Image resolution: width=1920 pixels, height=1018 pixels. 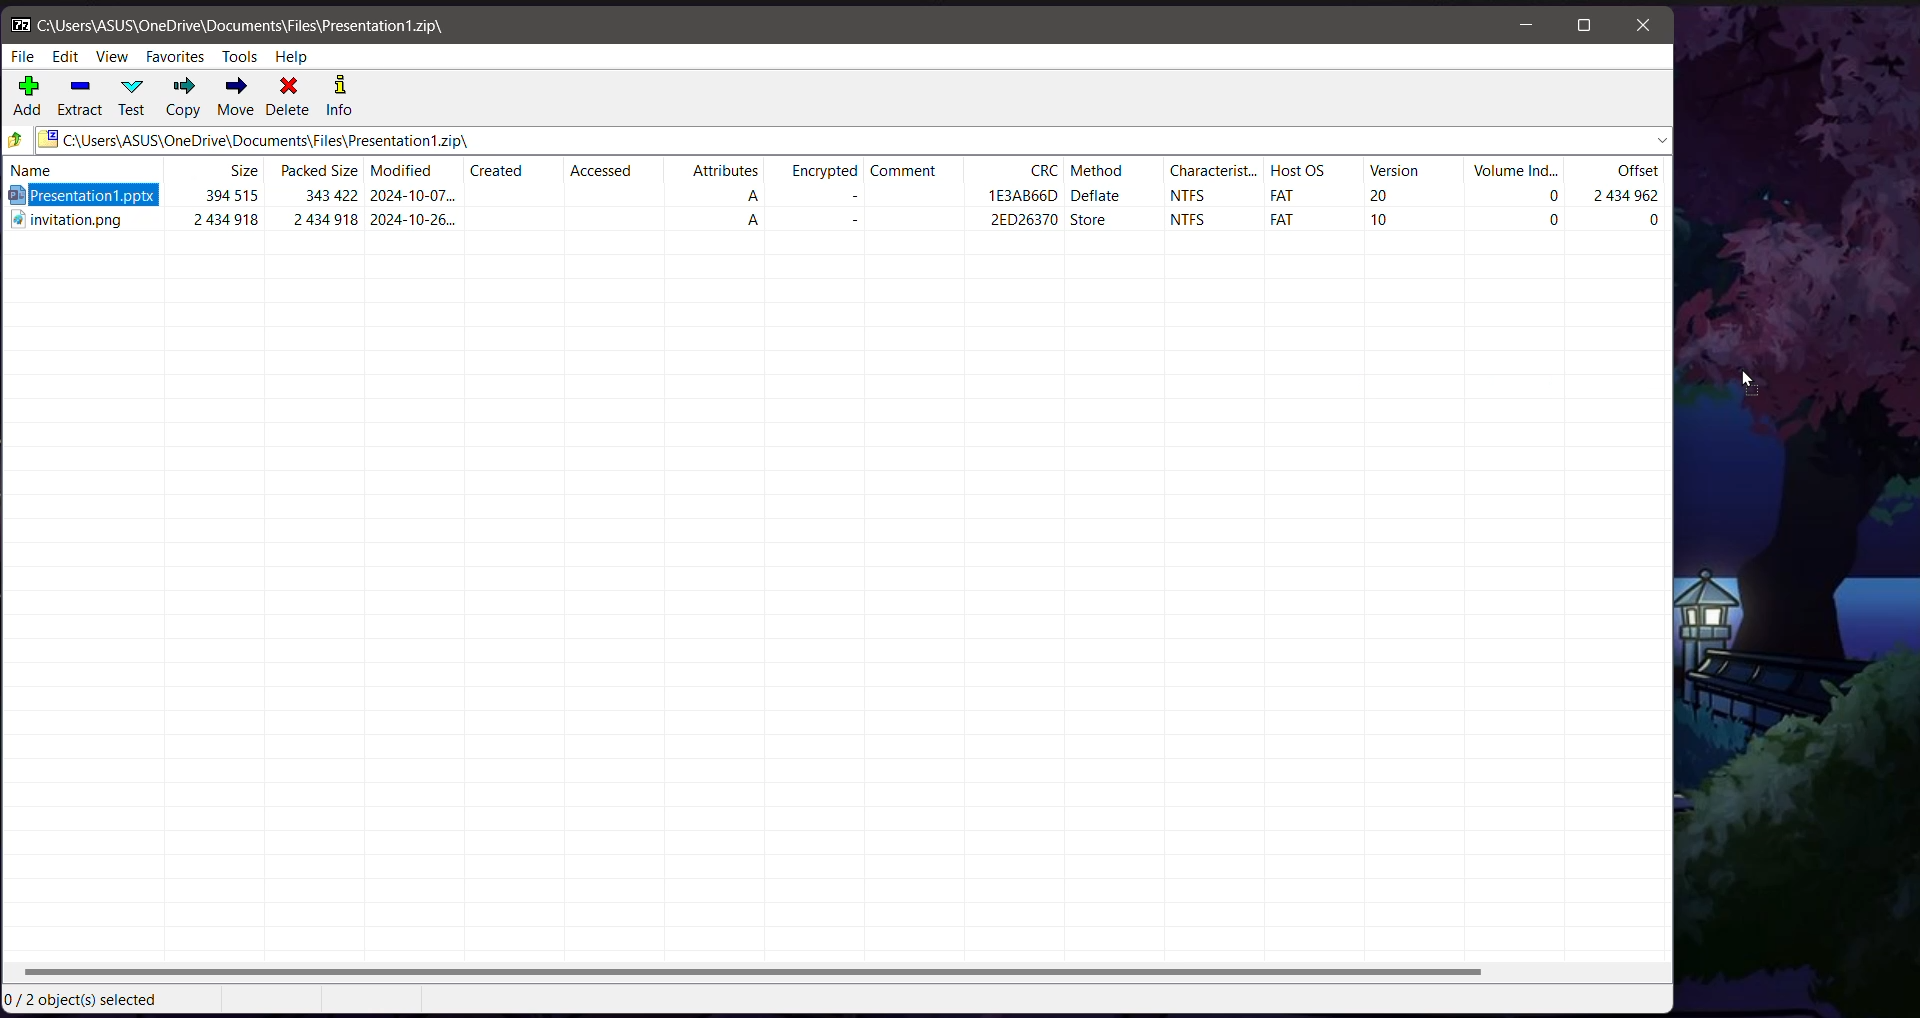 I want to click on  24545902, so click(x=1631, y=197).